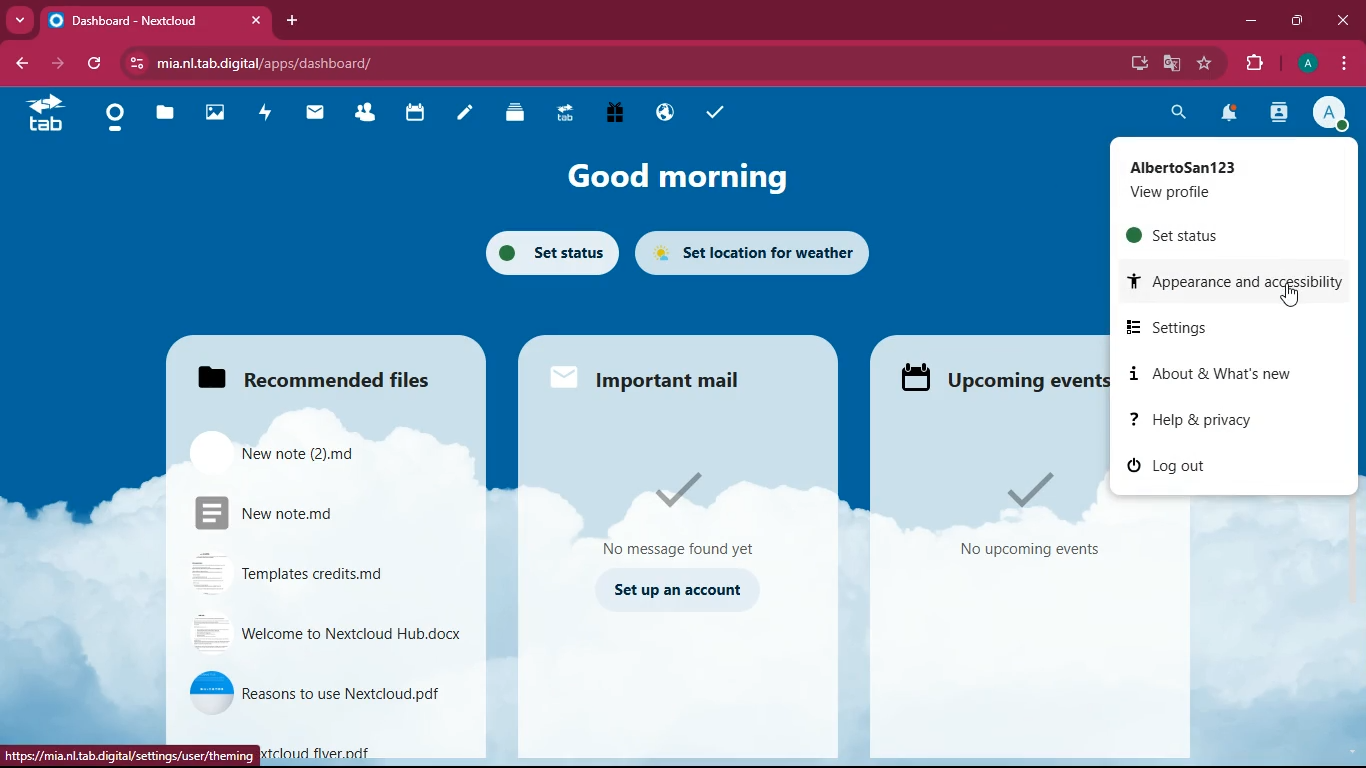 This screenshot has width=1366, height=768. Describe the element at coordinates (1254, 64) in the screenshot. I see `extensions` at that location.